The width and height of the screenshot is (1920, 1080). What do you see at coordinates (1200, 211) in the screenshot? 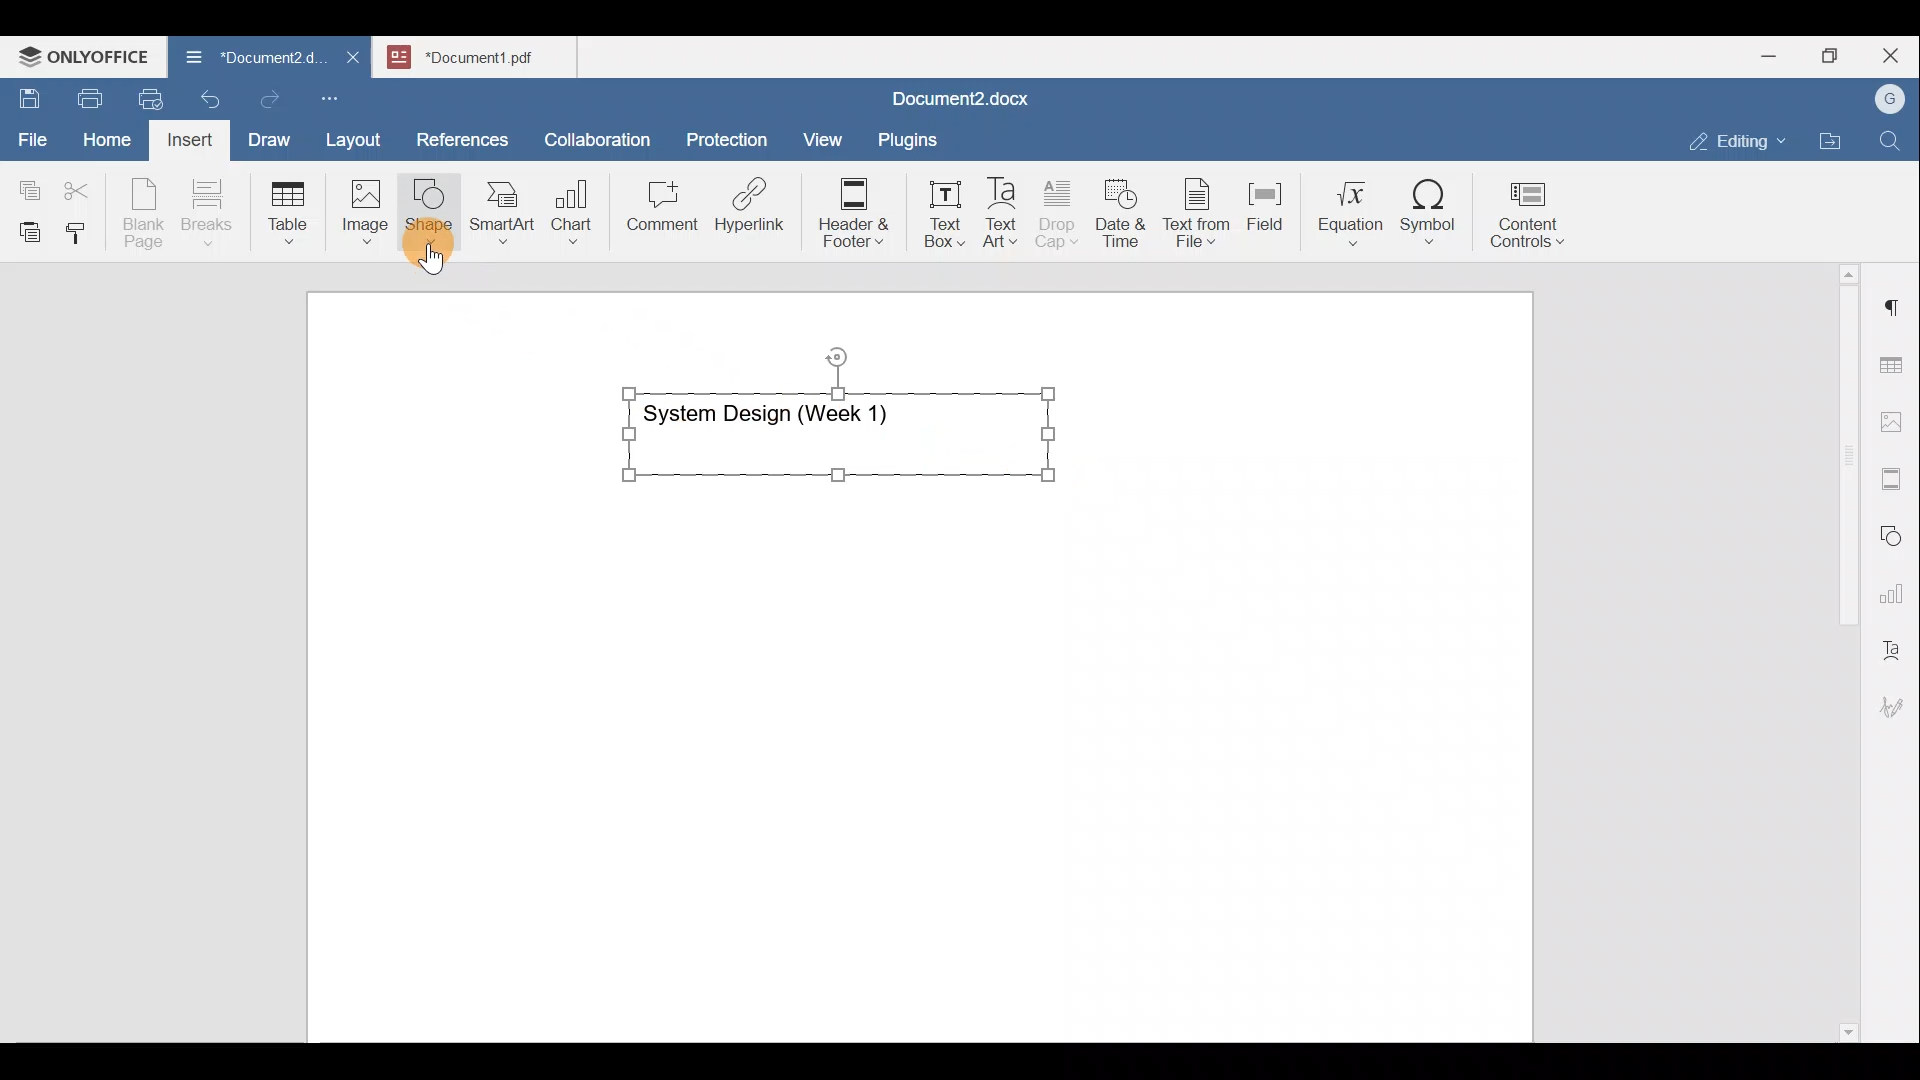
I see `Text from file` at bounding box center [1200, 211].